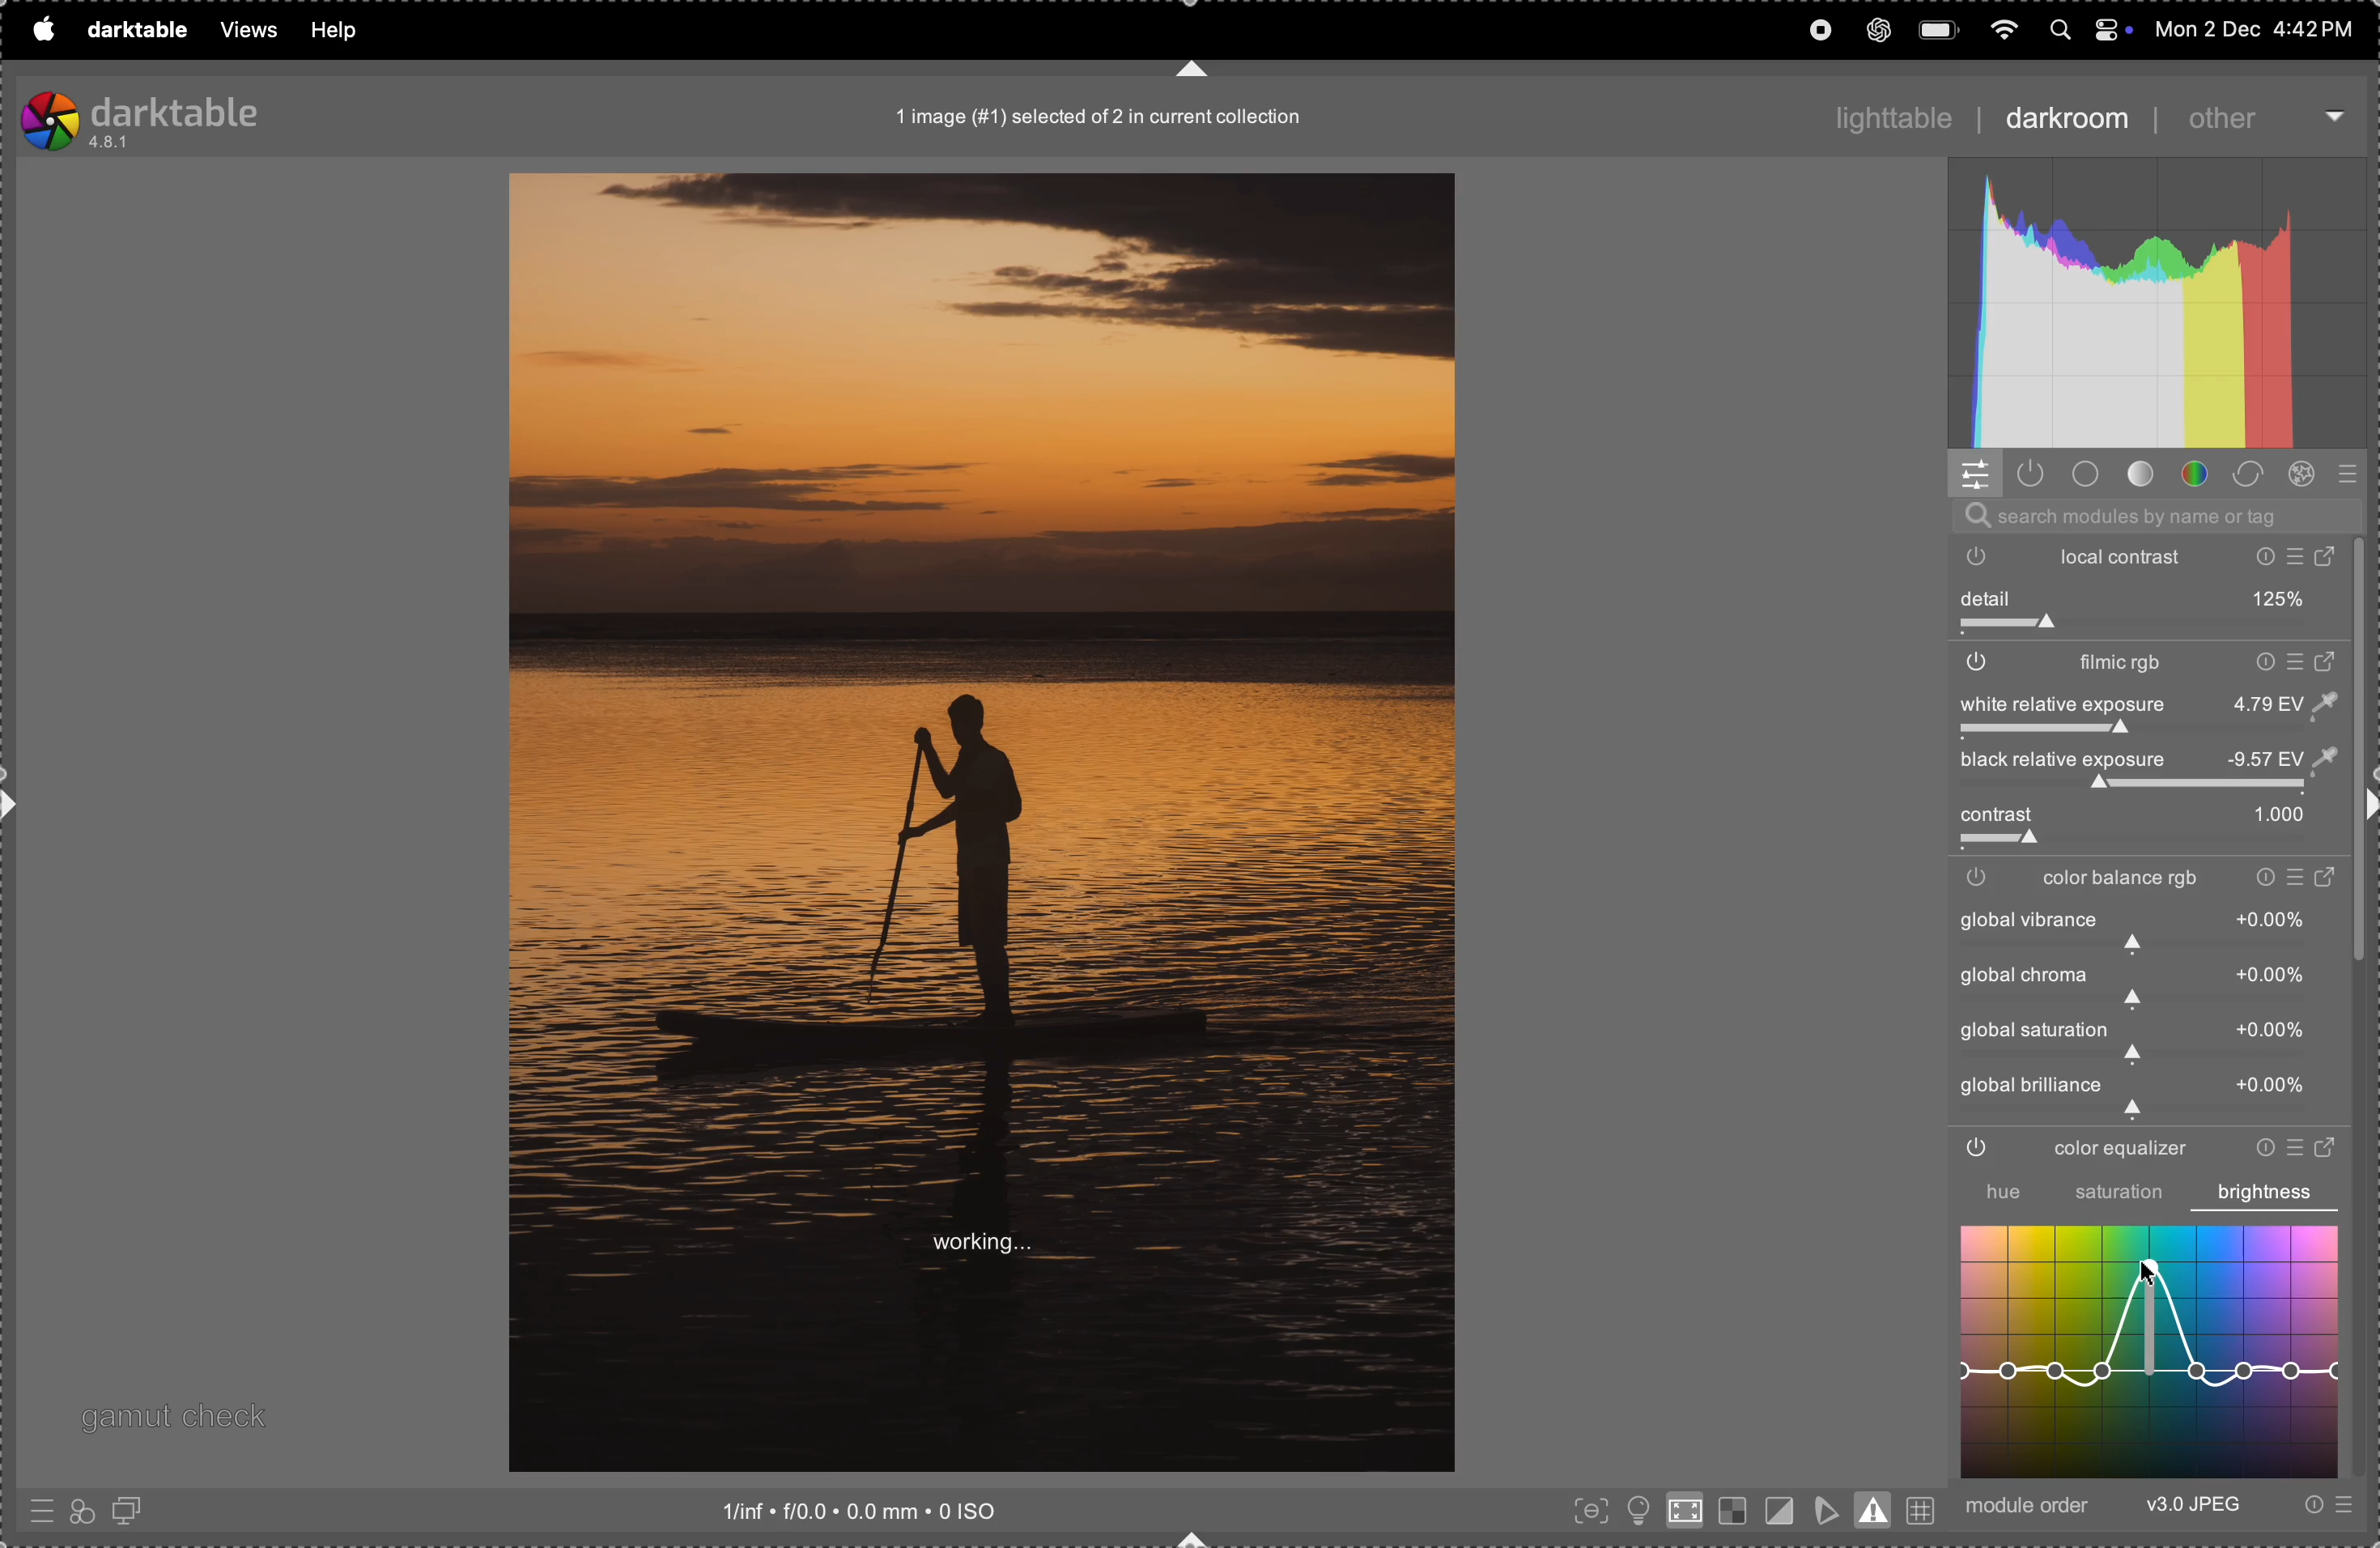 This screenshot has height=1548, width=2380. I want to click on other, so click(2254, 118).